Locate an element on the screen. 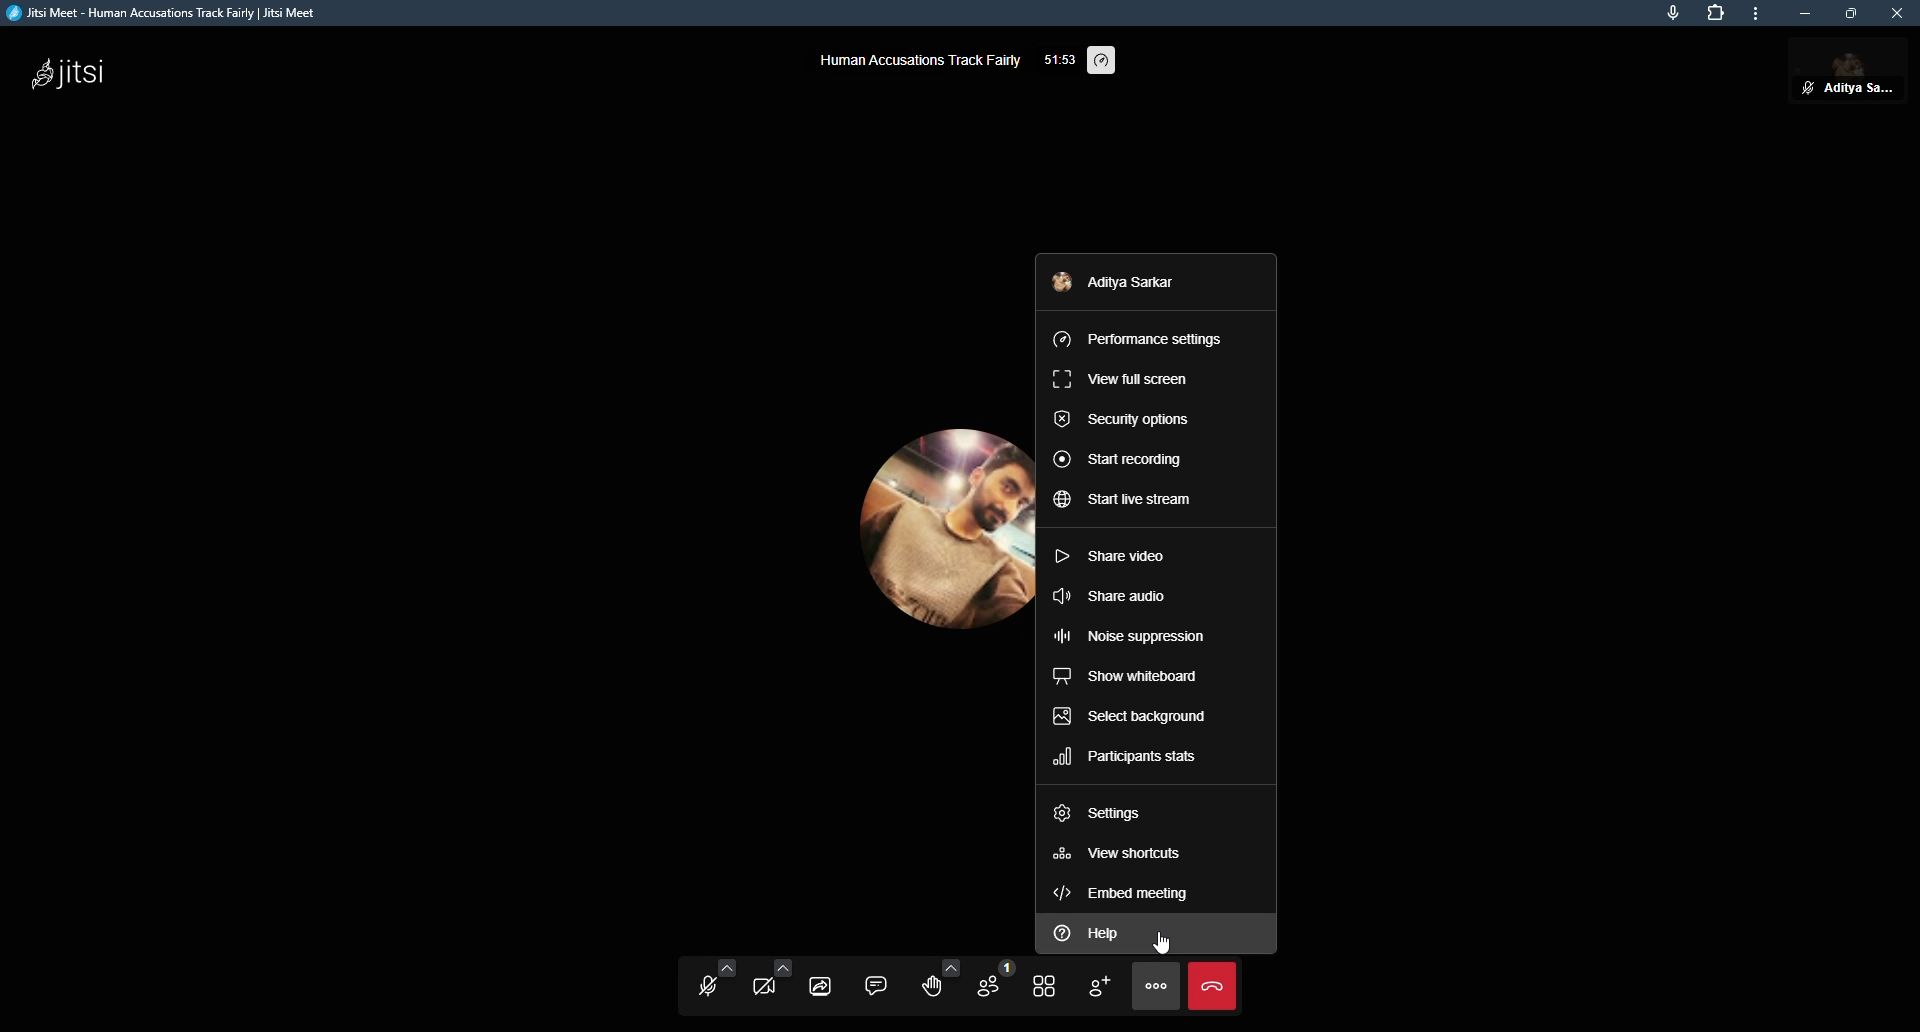 This screenshot has width=1920, height=1032. human accusations track fairly is located at coordinates (922, 59).